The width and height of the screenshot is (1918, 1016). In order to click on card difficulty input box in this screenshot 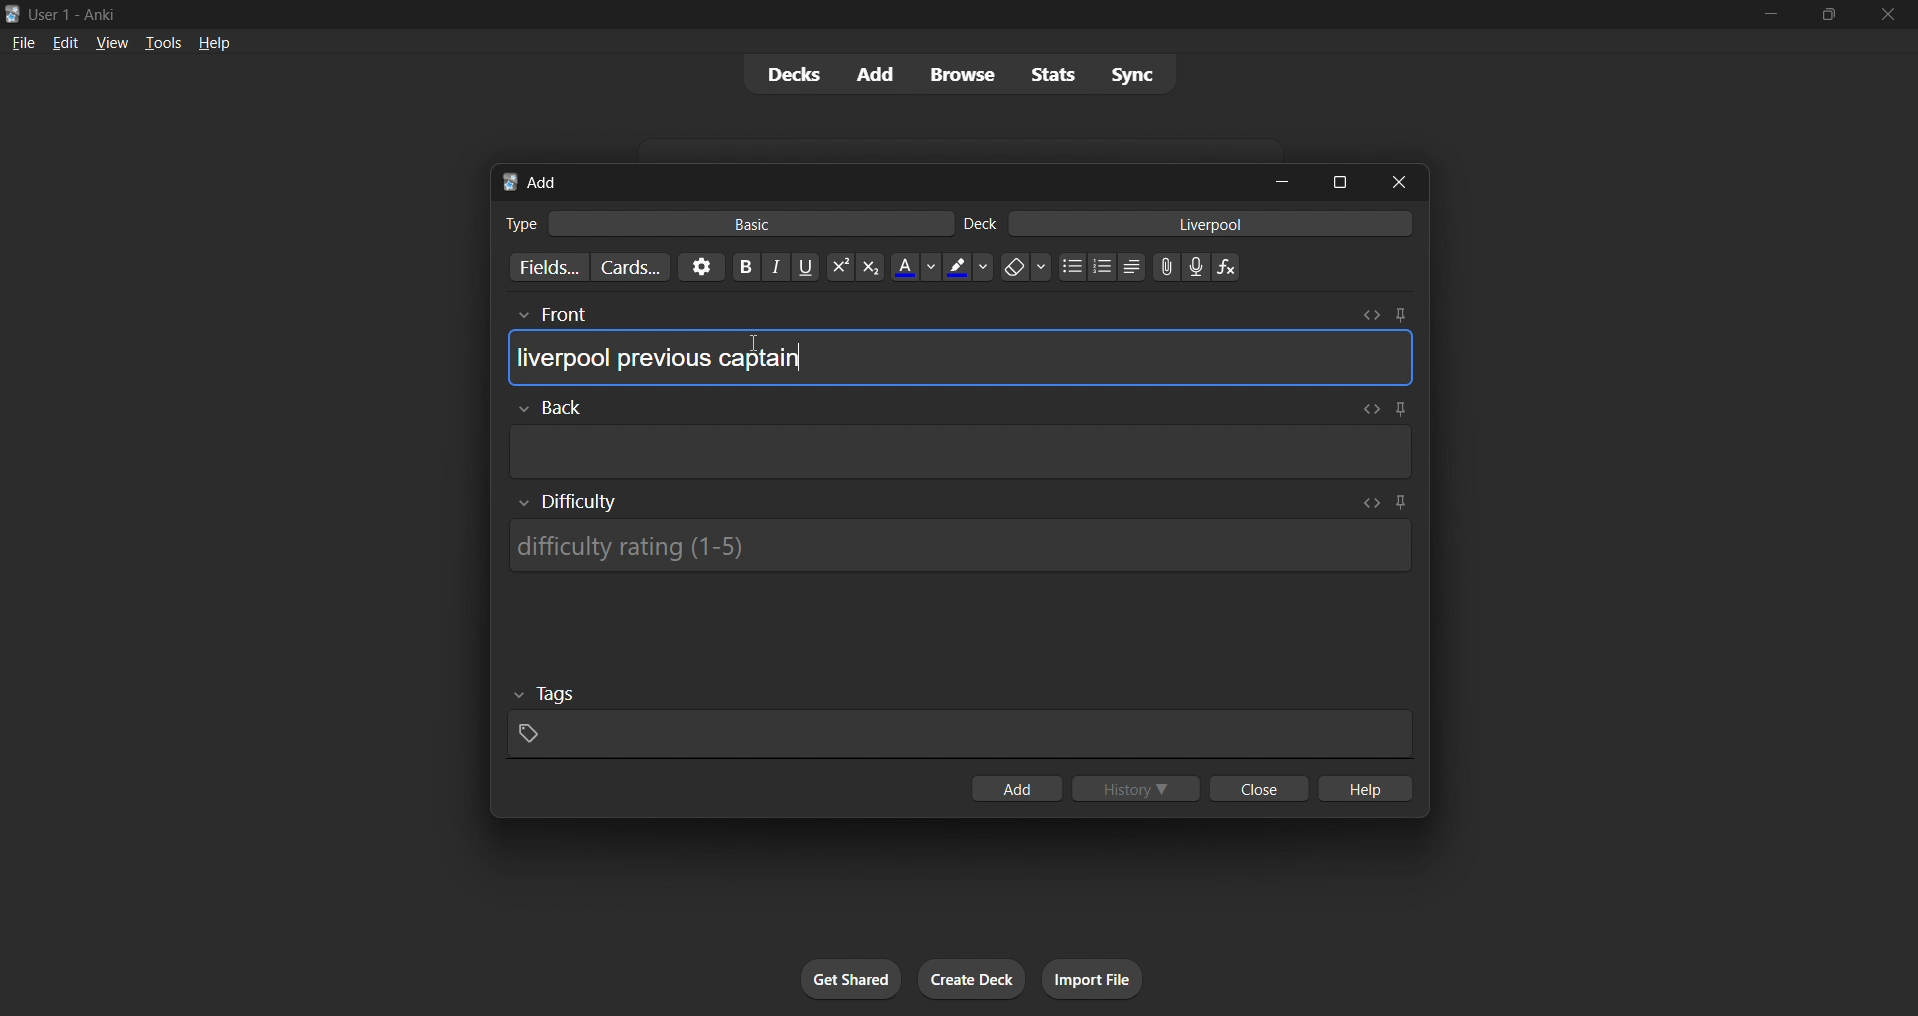, I will do `click(963, 540)`.